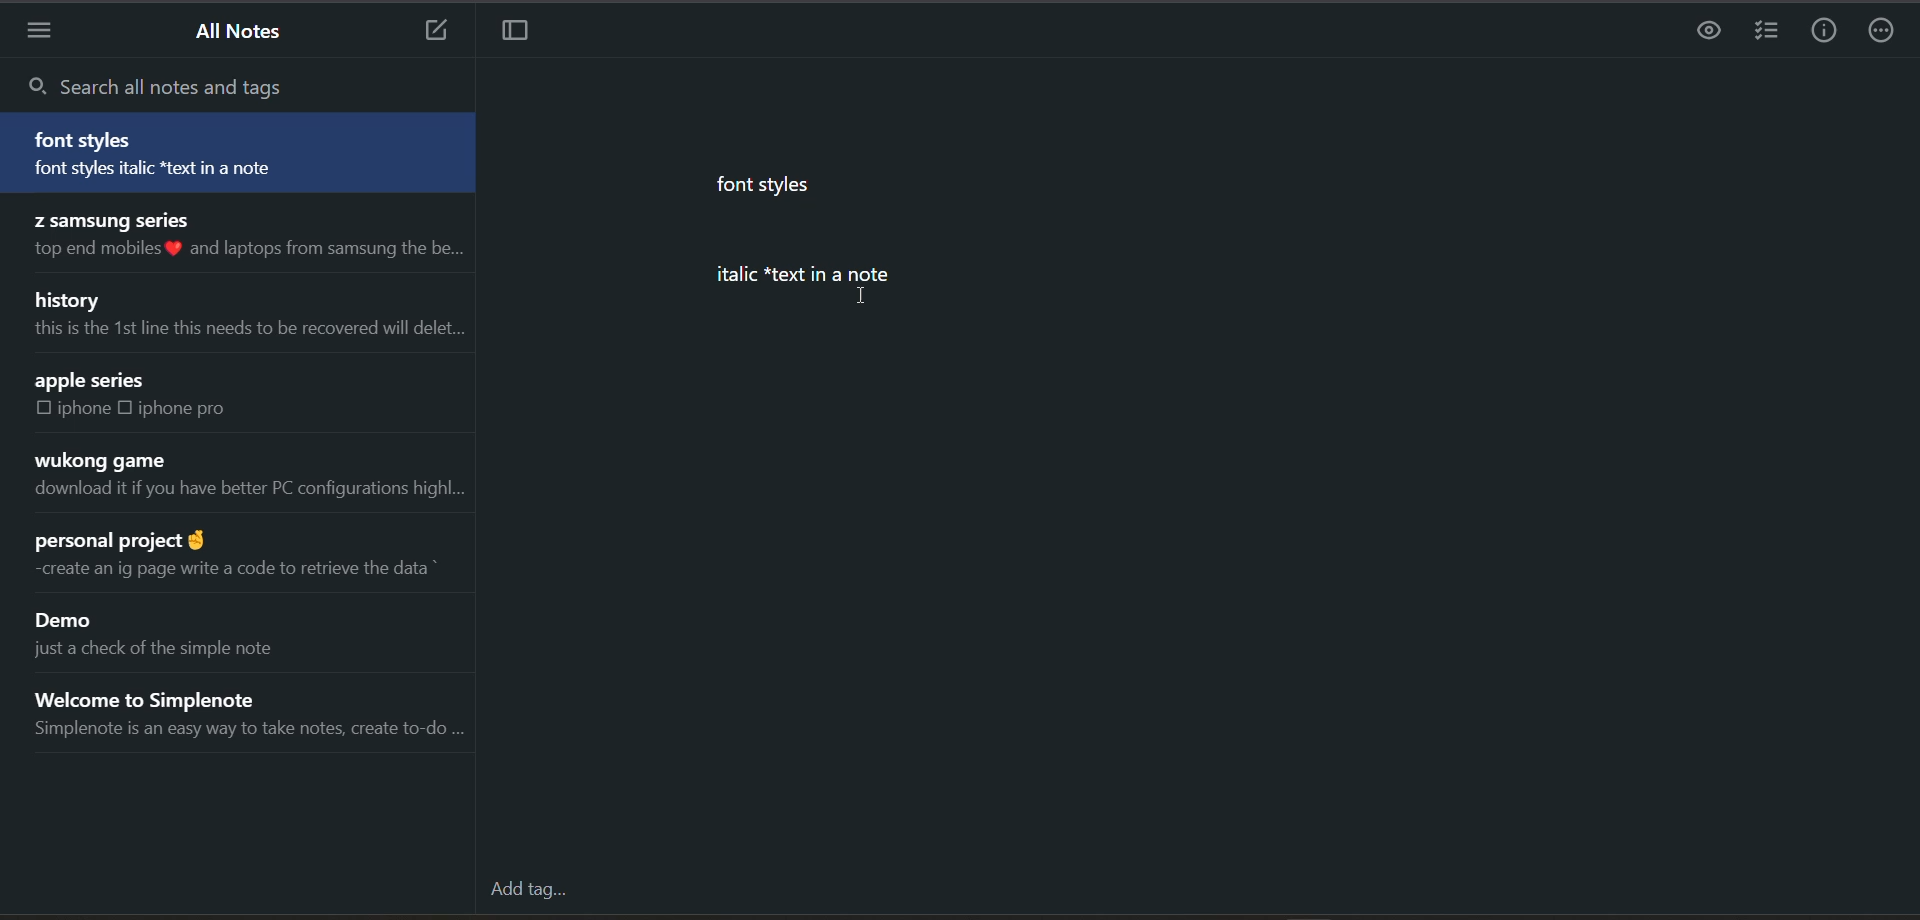  What do you see at coordinates (244, 36) in the screenshot?
I see `all notes` at bounding box center [244, 36].